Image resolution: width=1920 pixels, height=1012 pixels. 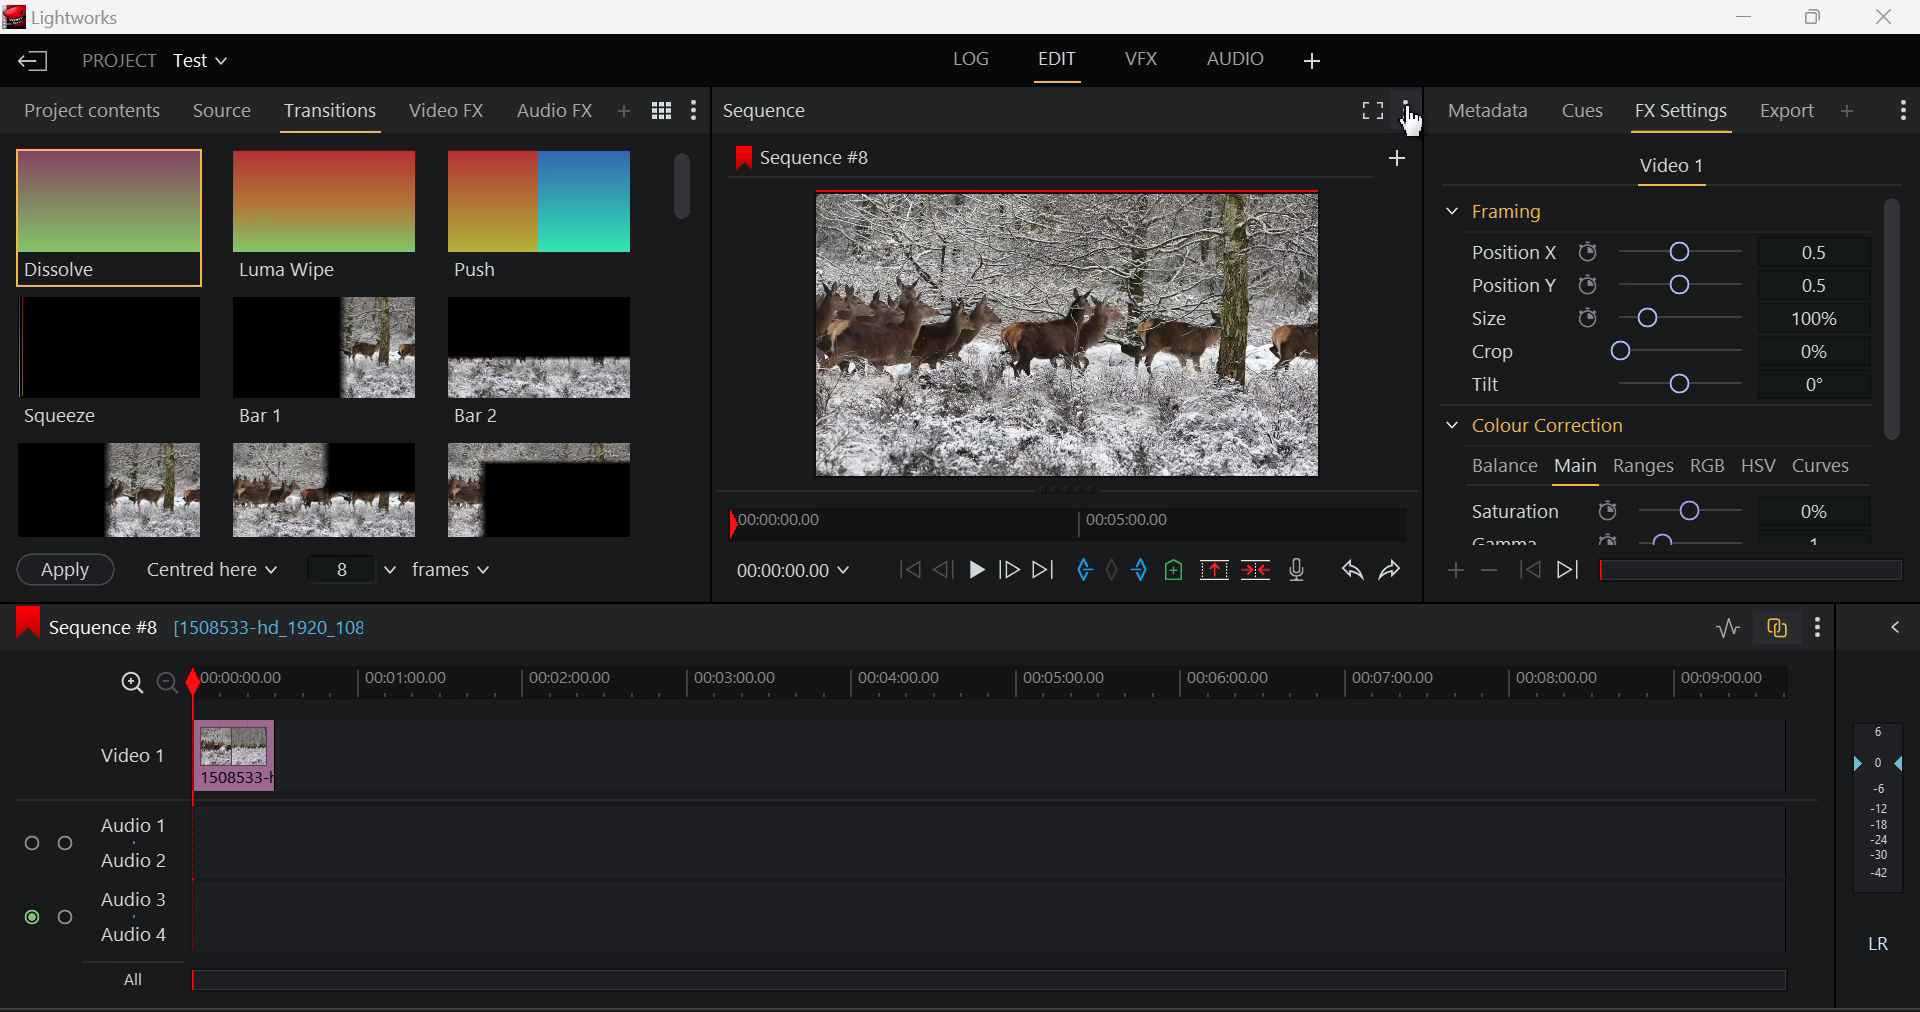 What do you see at coordinates (128, 682) in the screenshot?
I see `Timeline Zoom In` at bounding box center [128, 682].